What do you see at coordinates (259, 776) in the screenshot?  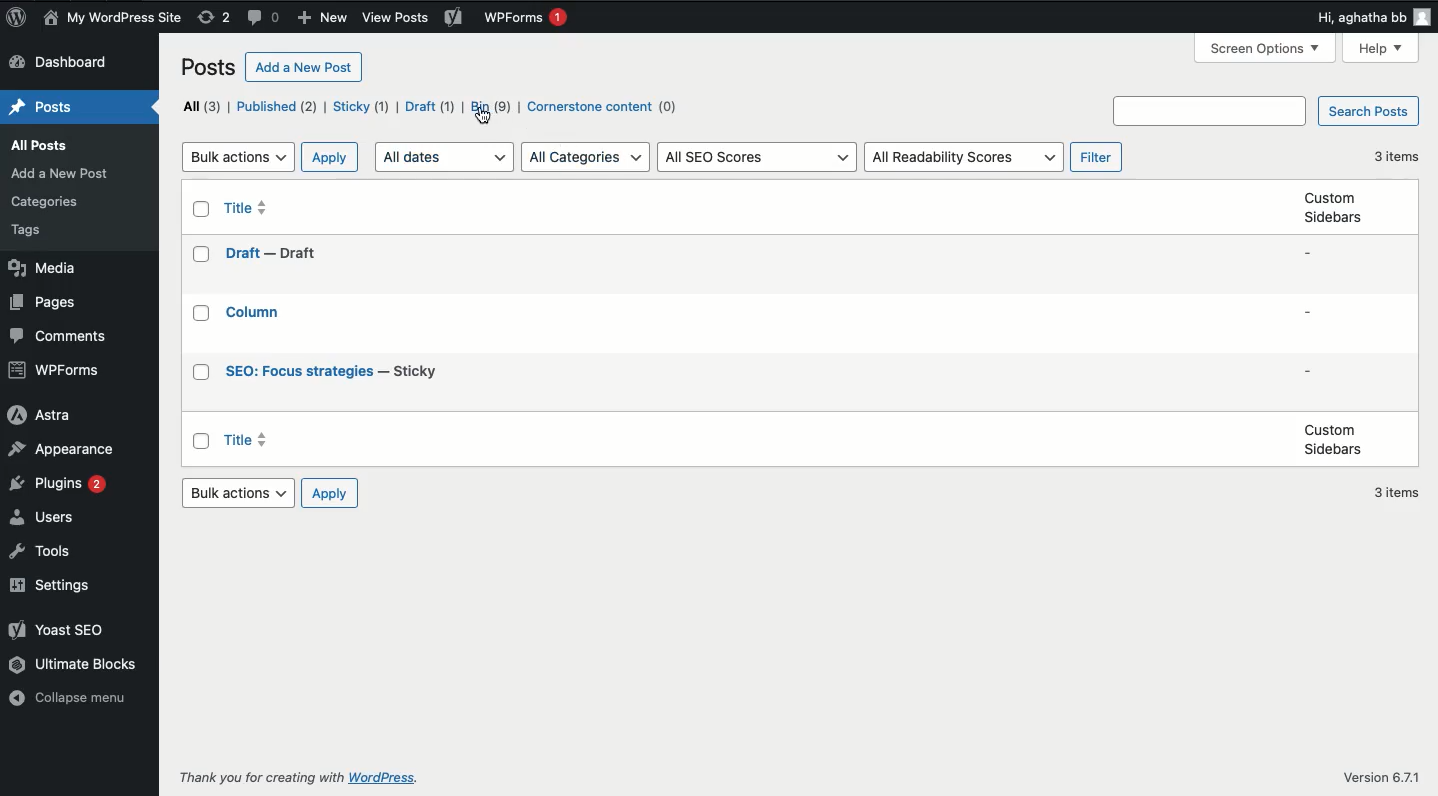 I see `Thank you for creating with WordPress` at bounding box center [259, 776].